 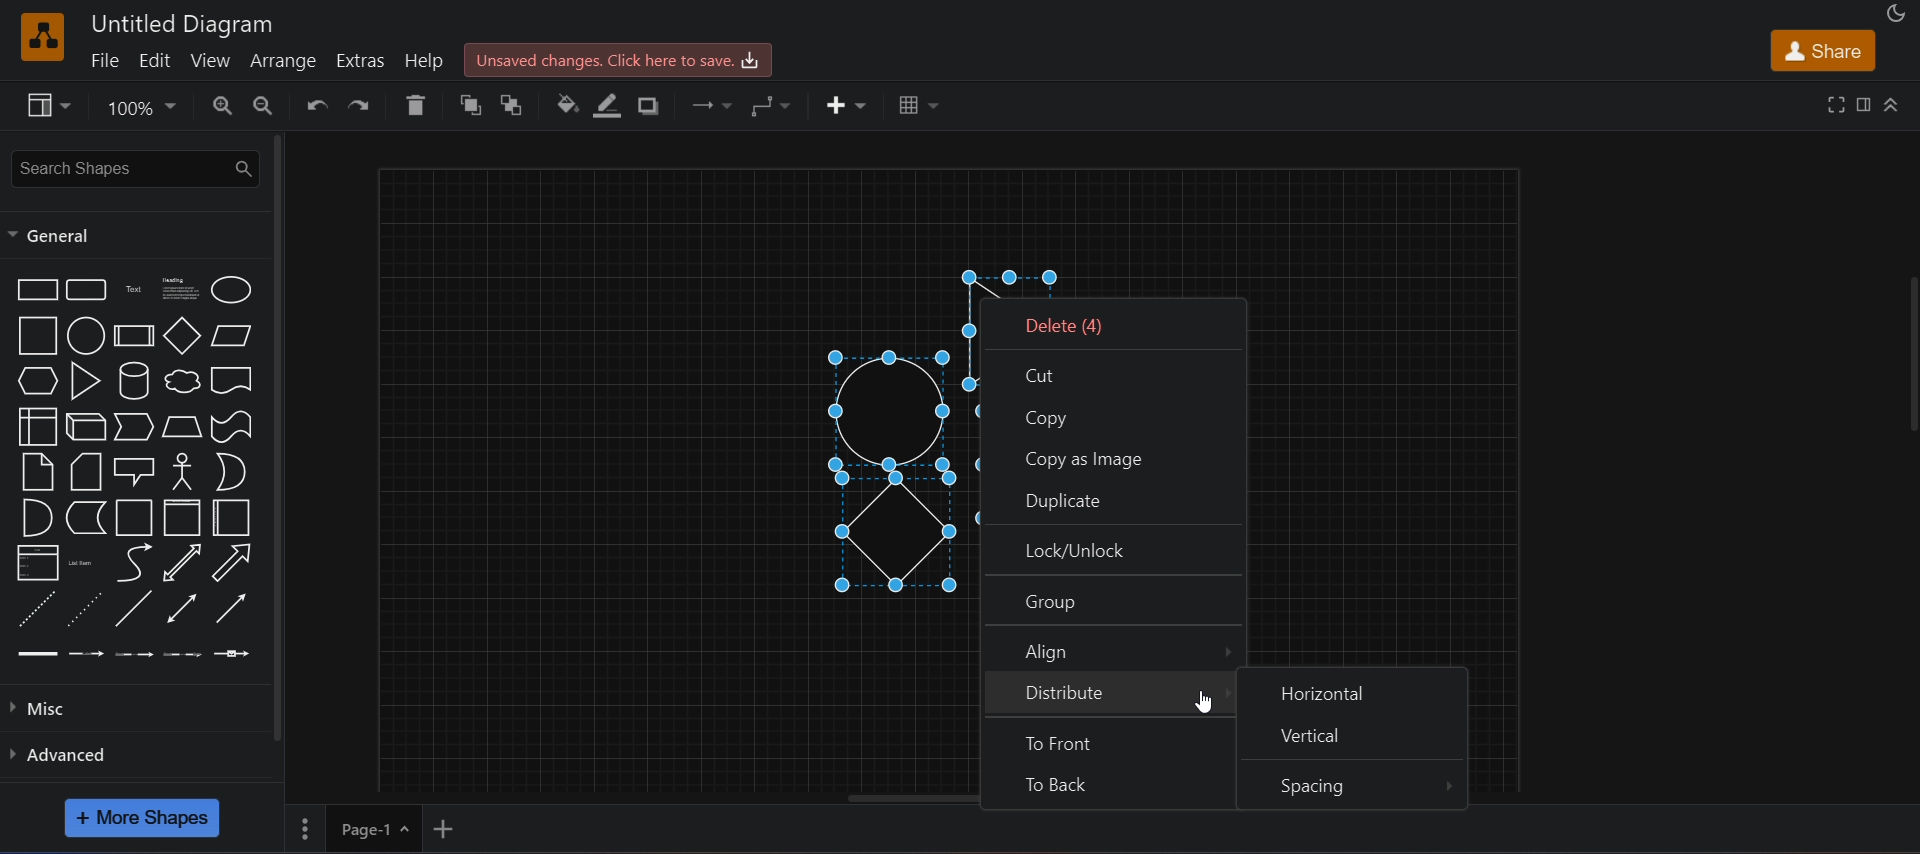 I want to click on step, so click(x=133, y=426).